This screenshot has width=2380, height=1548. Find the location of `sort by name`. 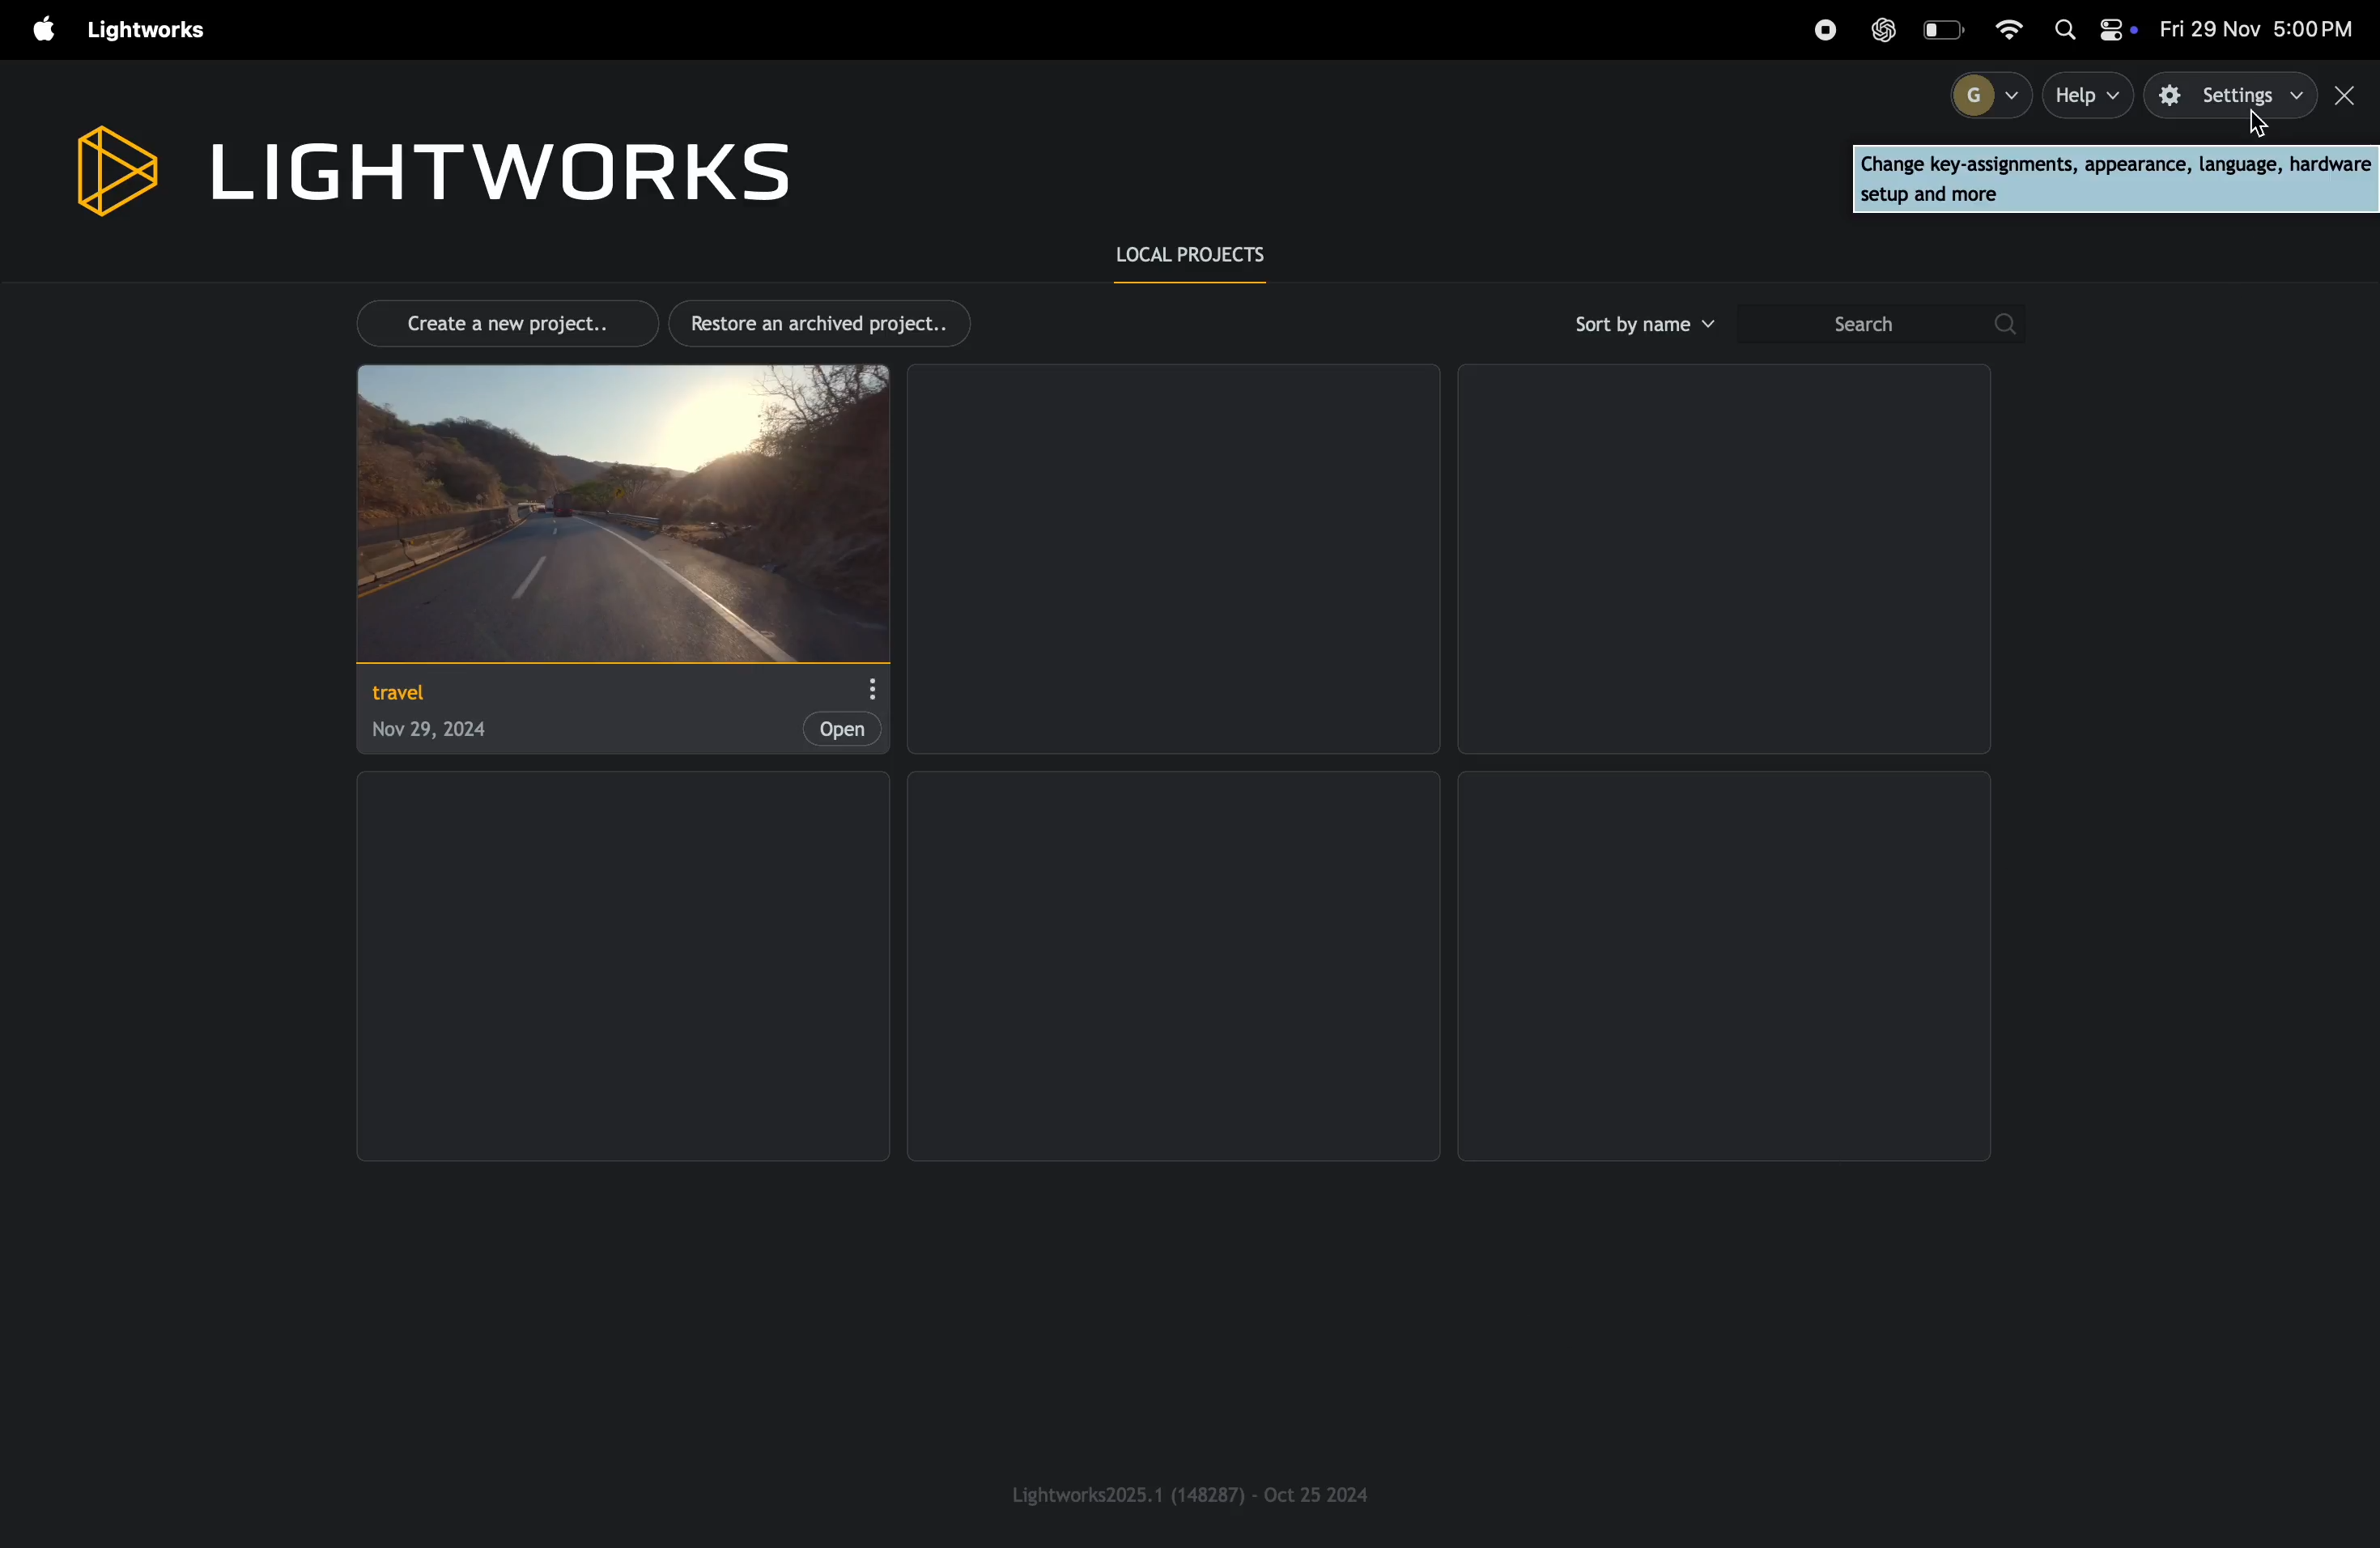

sort by name is located at coordinates (1641, 324).